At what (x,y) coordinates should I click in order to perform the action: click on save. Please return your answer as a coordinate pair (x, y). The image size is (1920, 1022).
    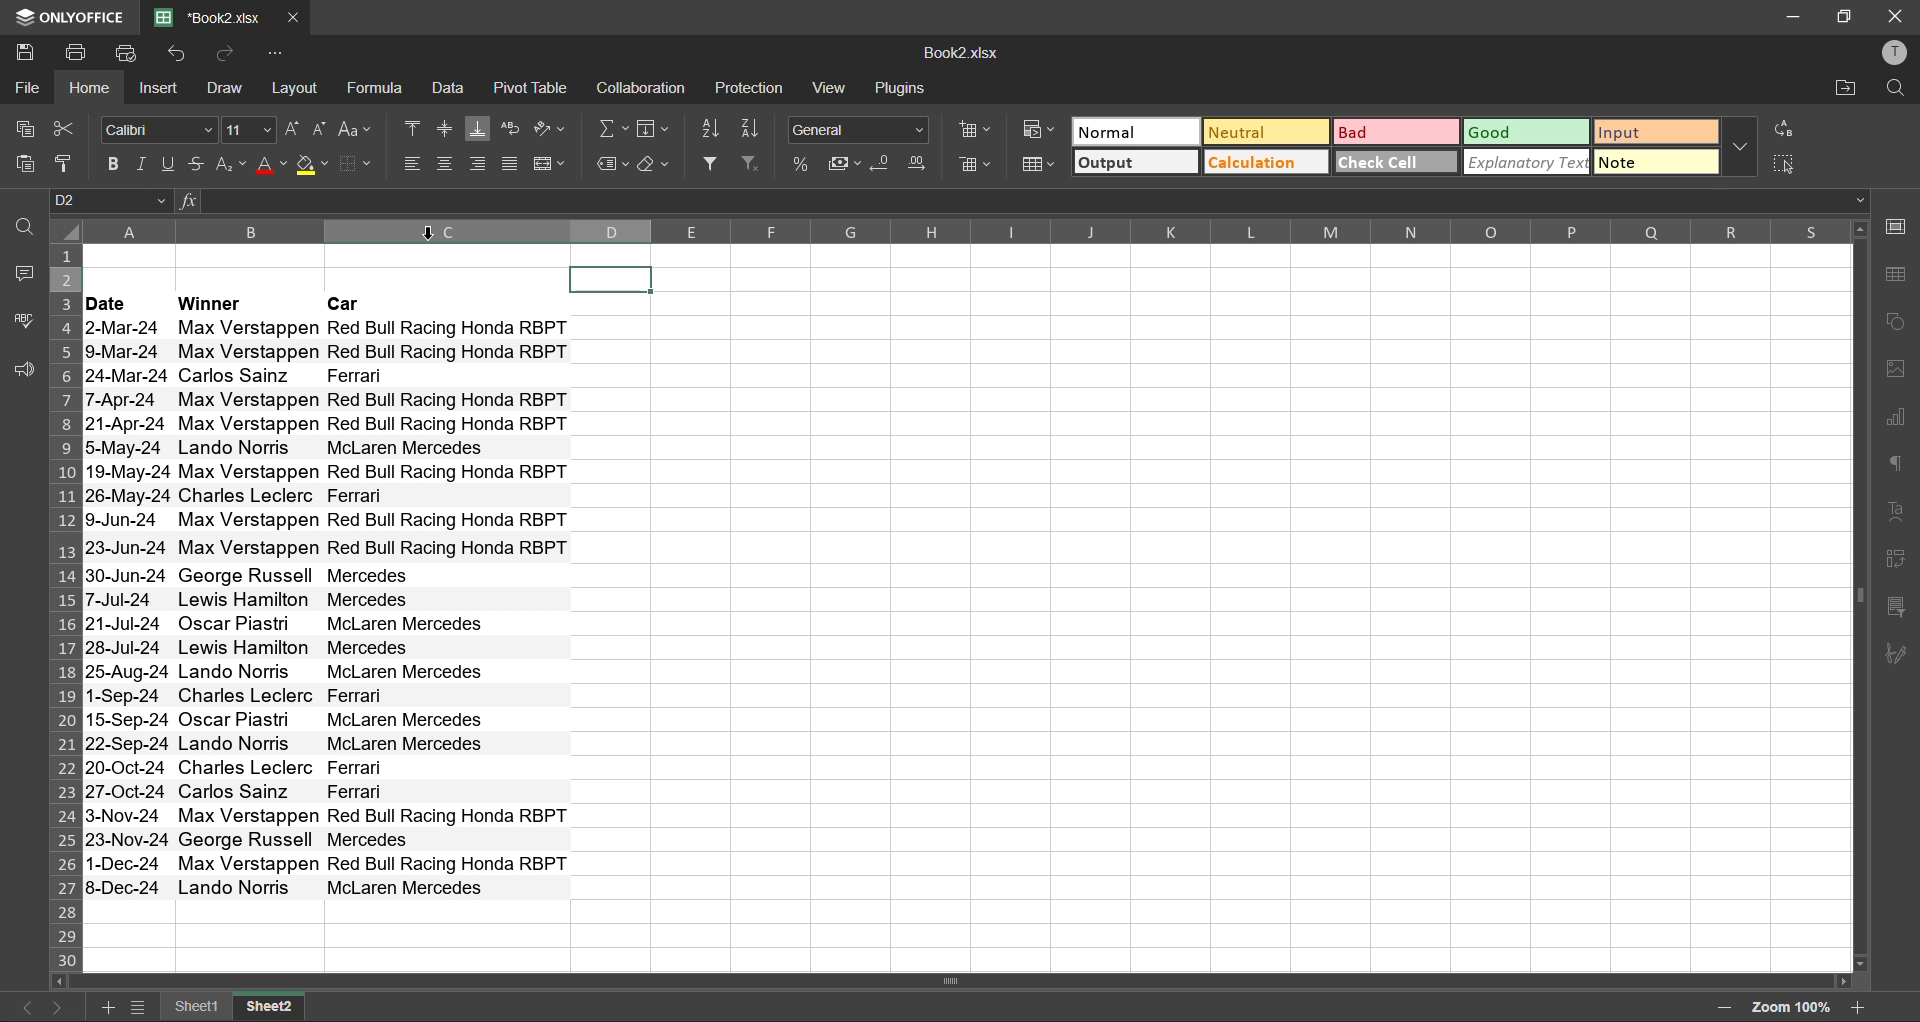
    Looking at the image, I should click on (25, 53).